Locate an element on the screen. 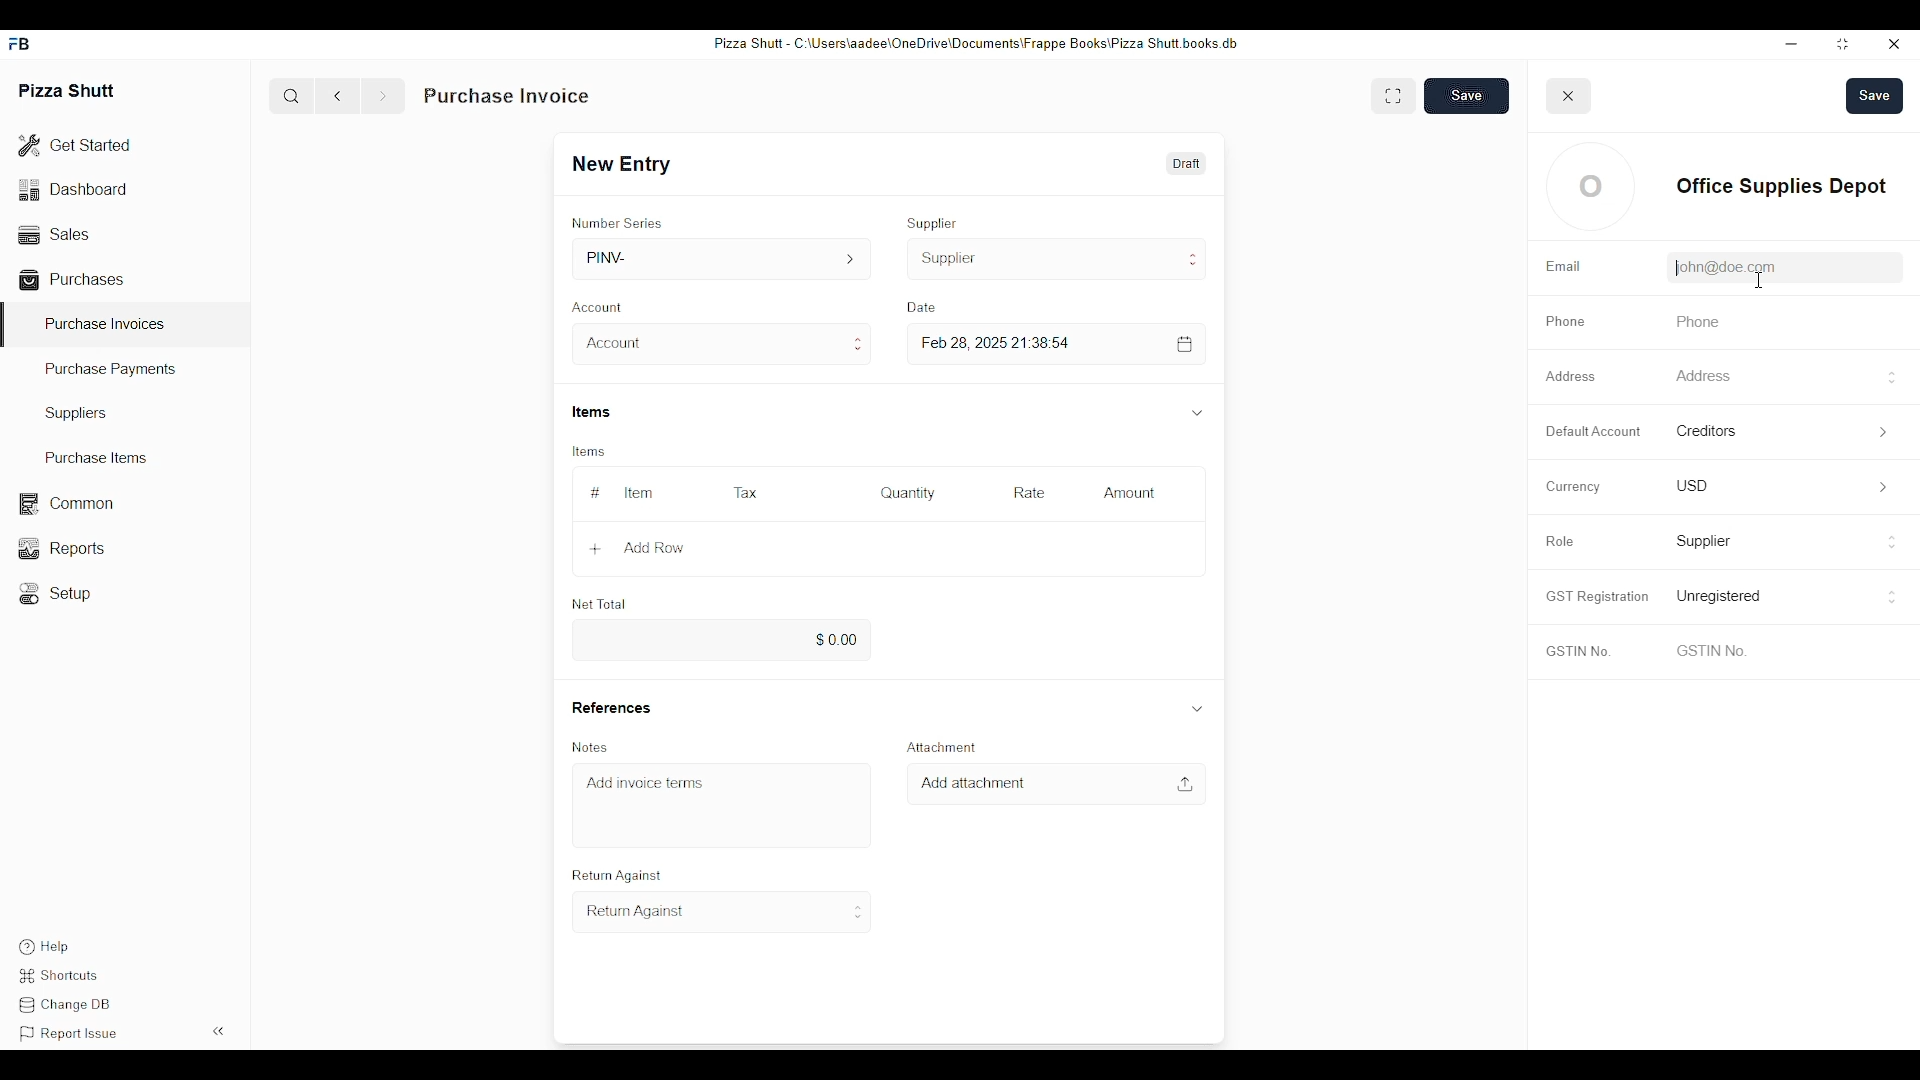  Phone is located at coordinates (1565, 322).